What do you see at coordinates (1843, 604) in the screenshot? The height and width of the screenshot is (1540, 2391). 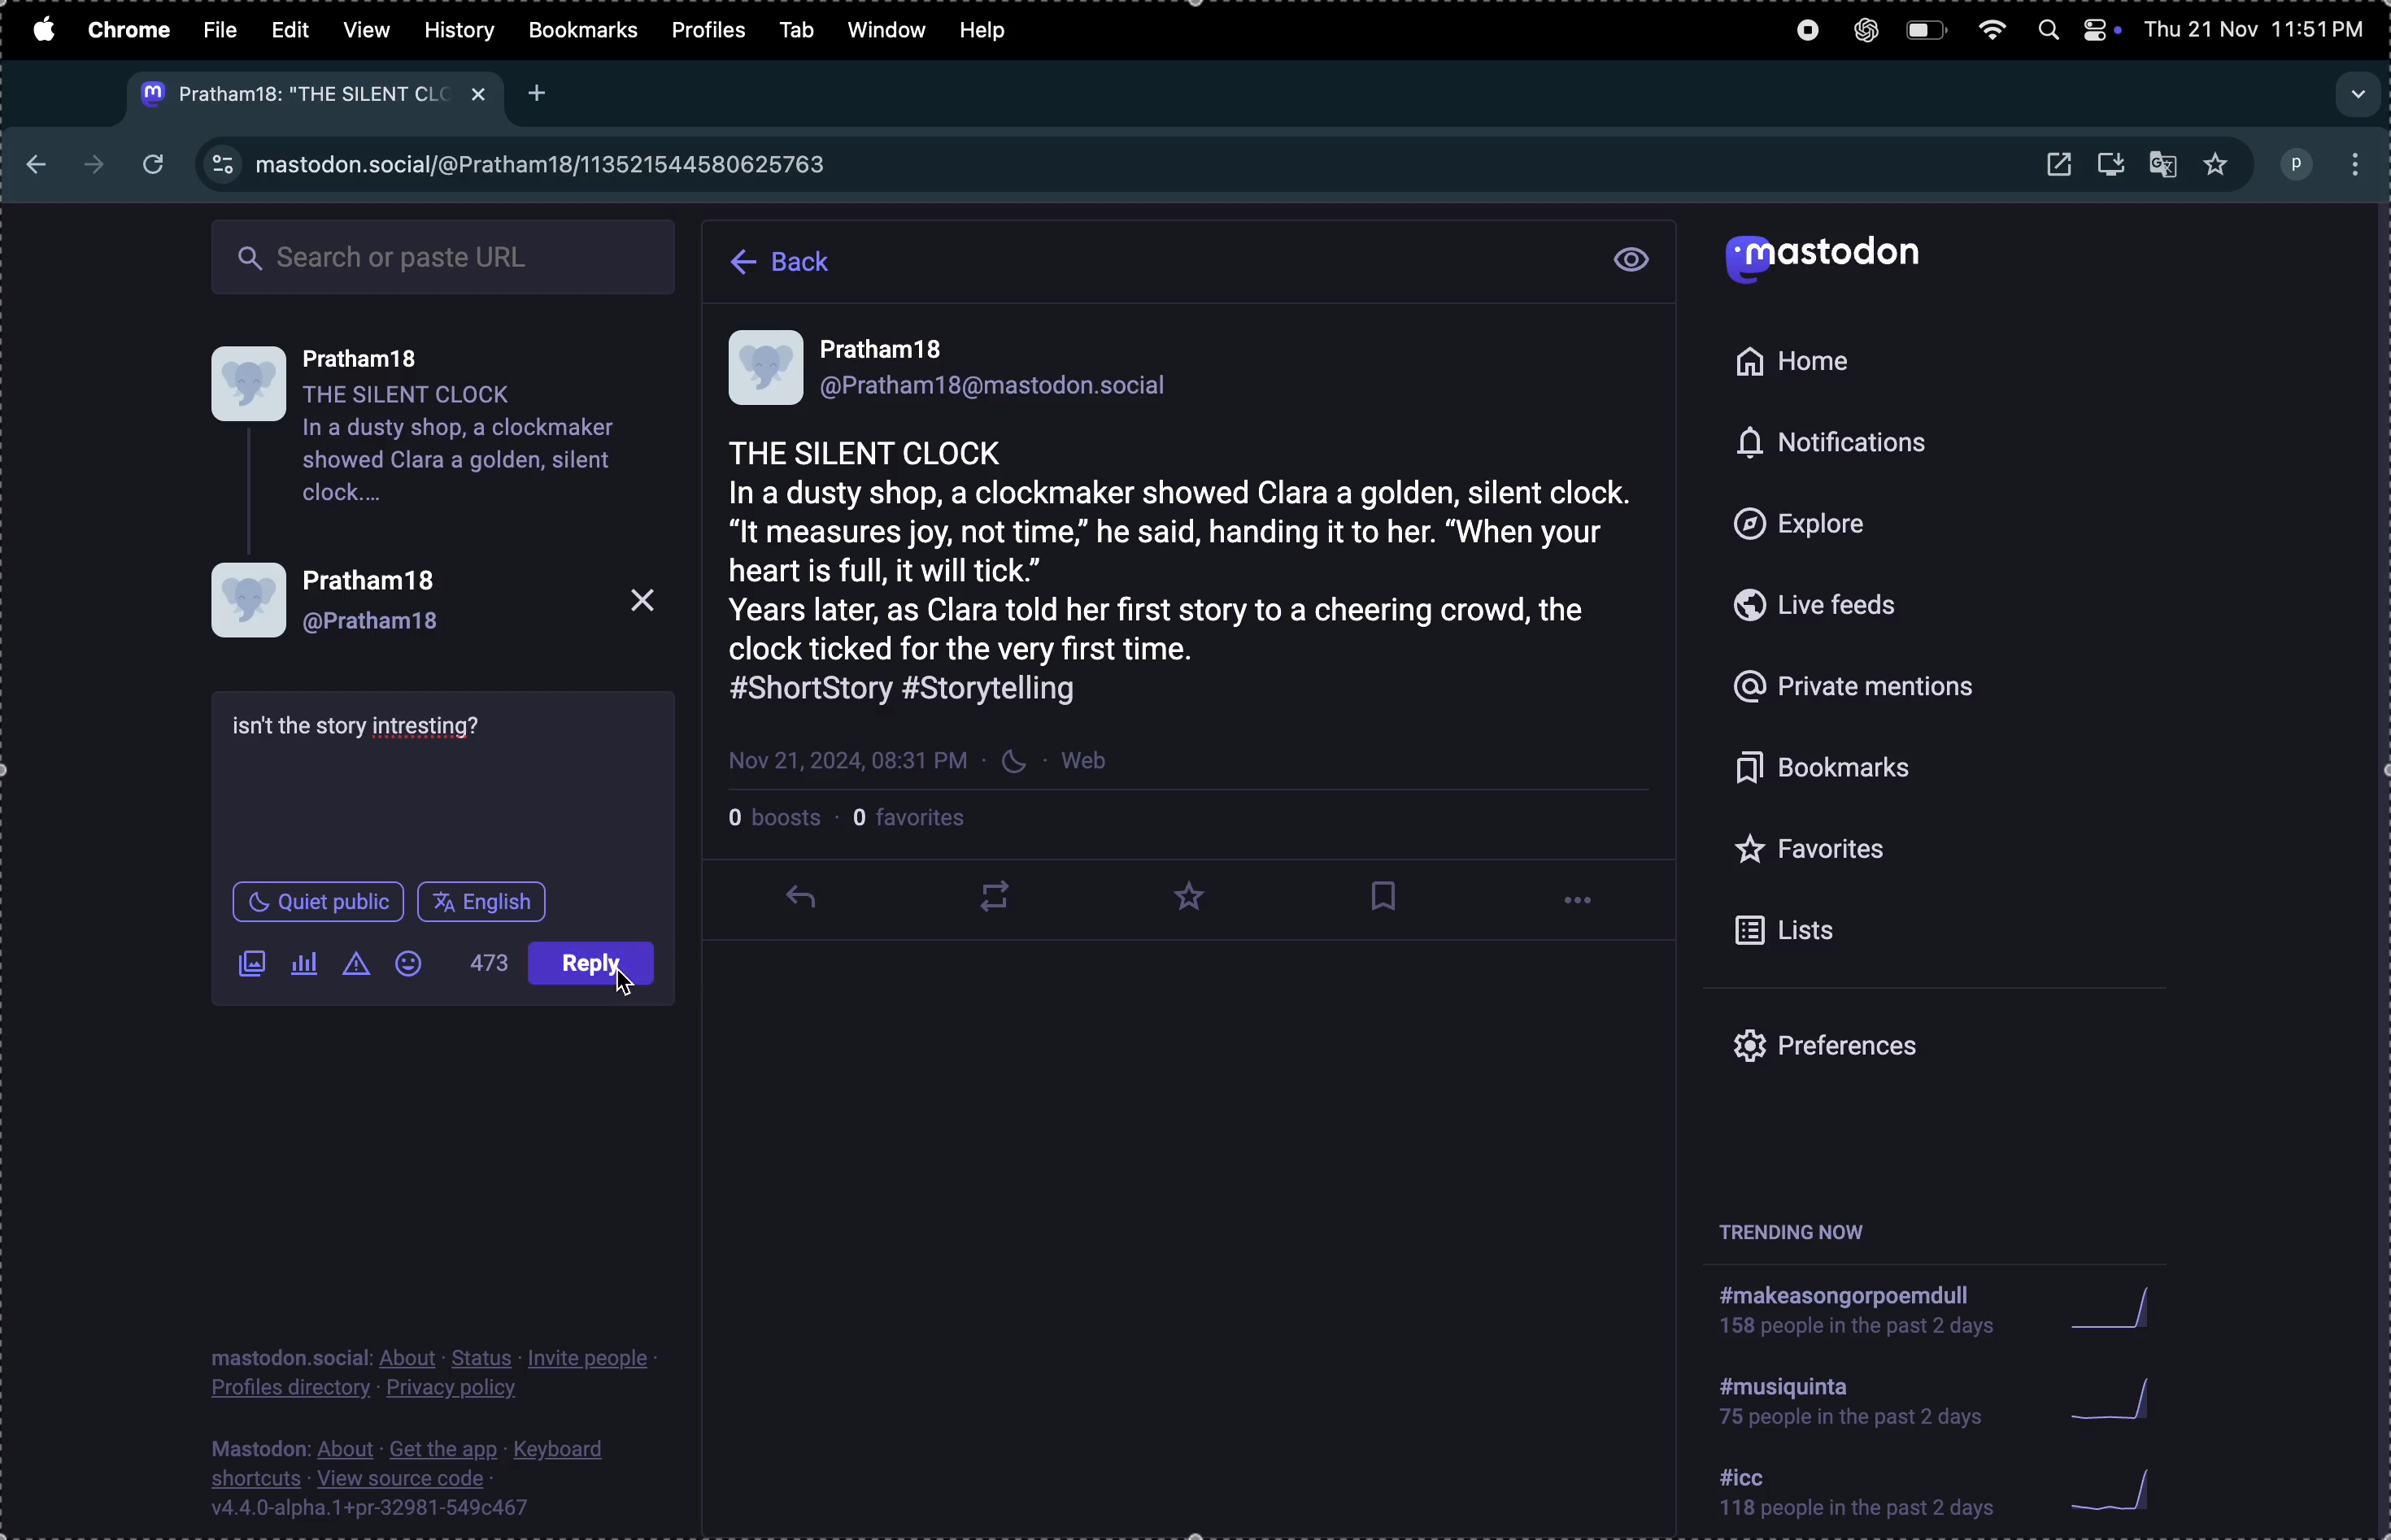 I see `live feed` at bounding box center [1843, 604].